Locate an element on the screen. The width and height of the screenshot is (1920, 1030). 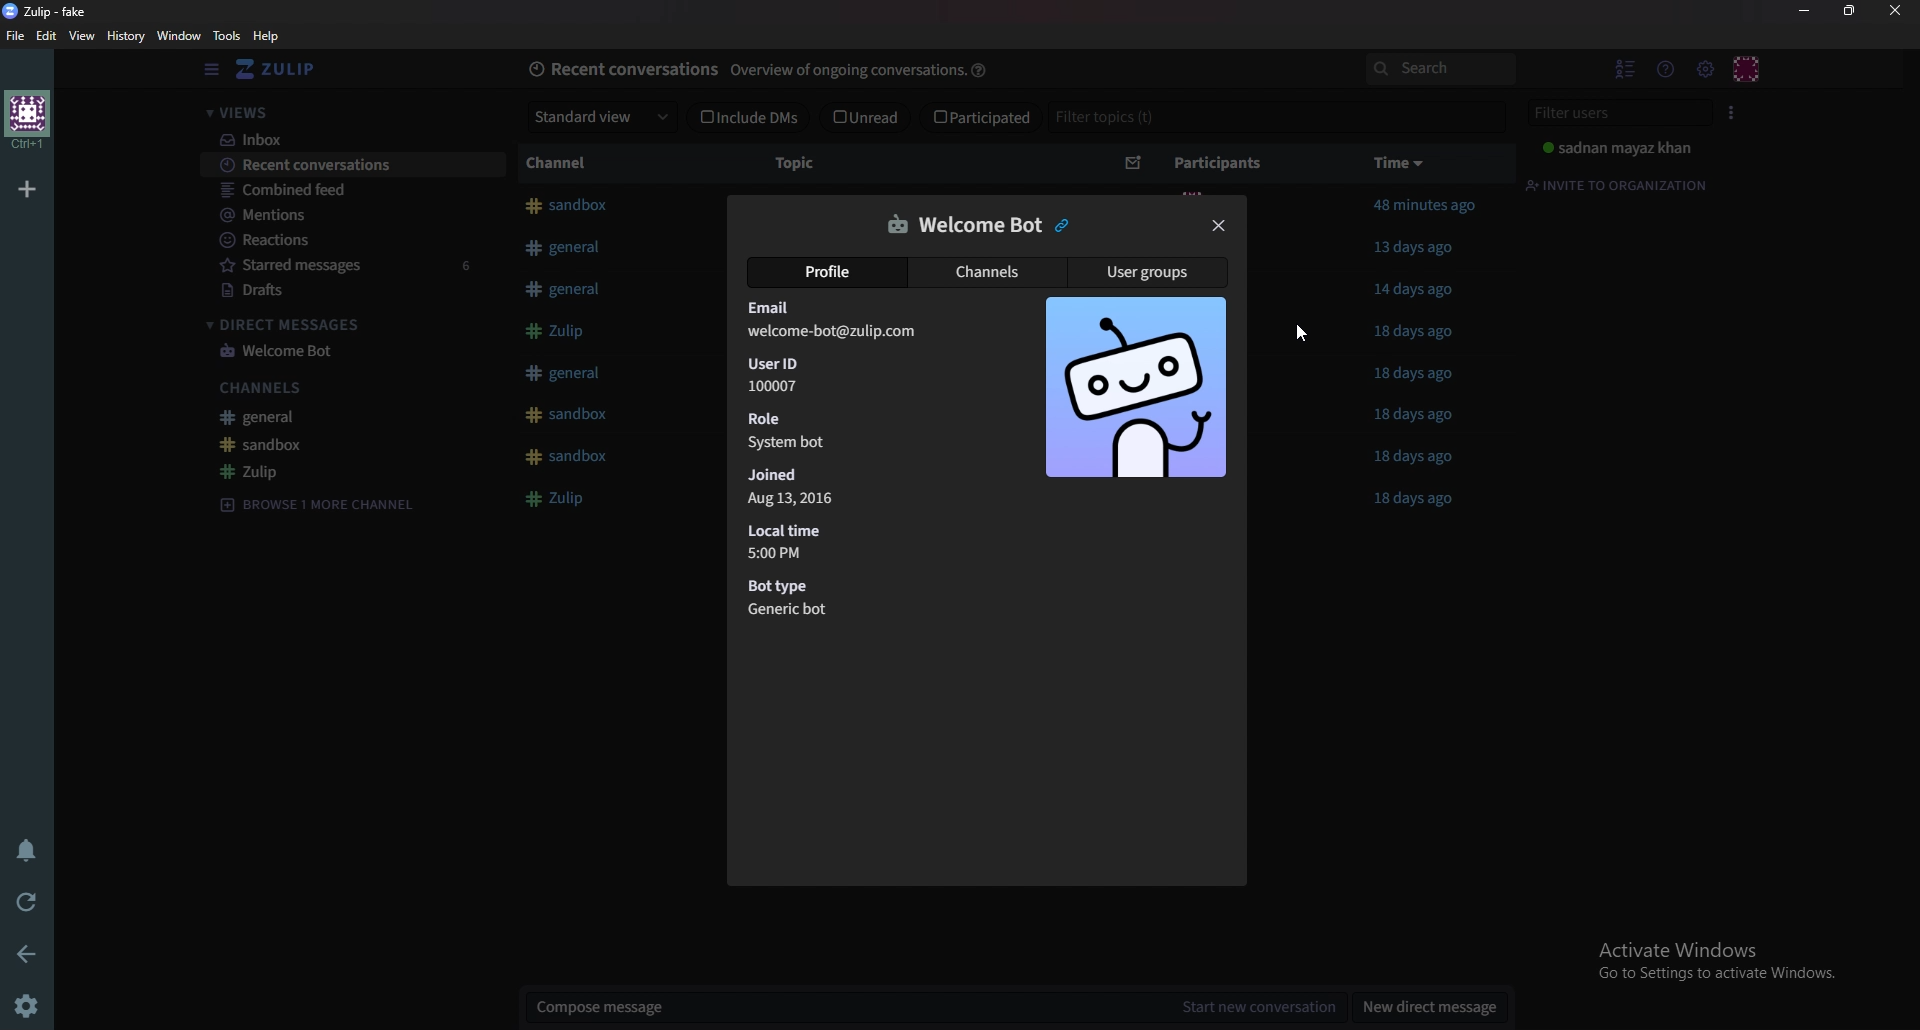
#sandbox is located at coordinates (567, 458).